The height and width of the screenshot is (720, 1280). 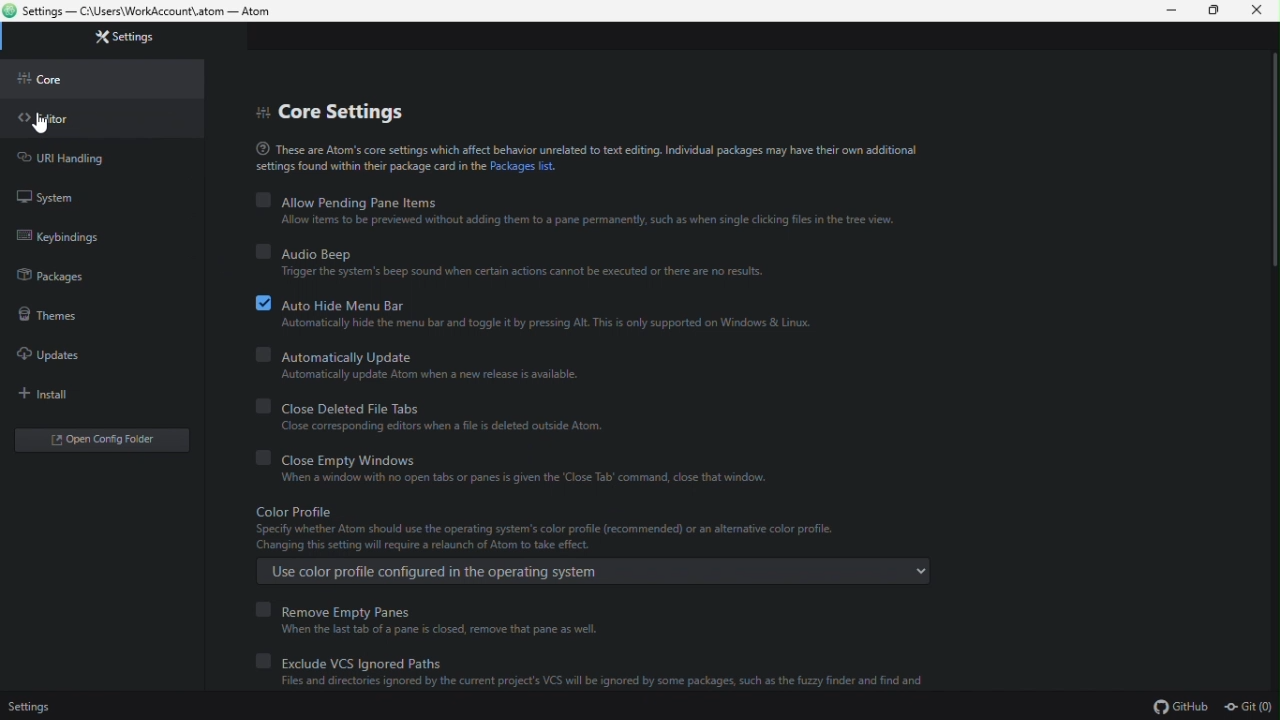 What do you see at coordinates (83, 160) in the screenshot?
I see `URL handling` at bounding box center [83, 160].